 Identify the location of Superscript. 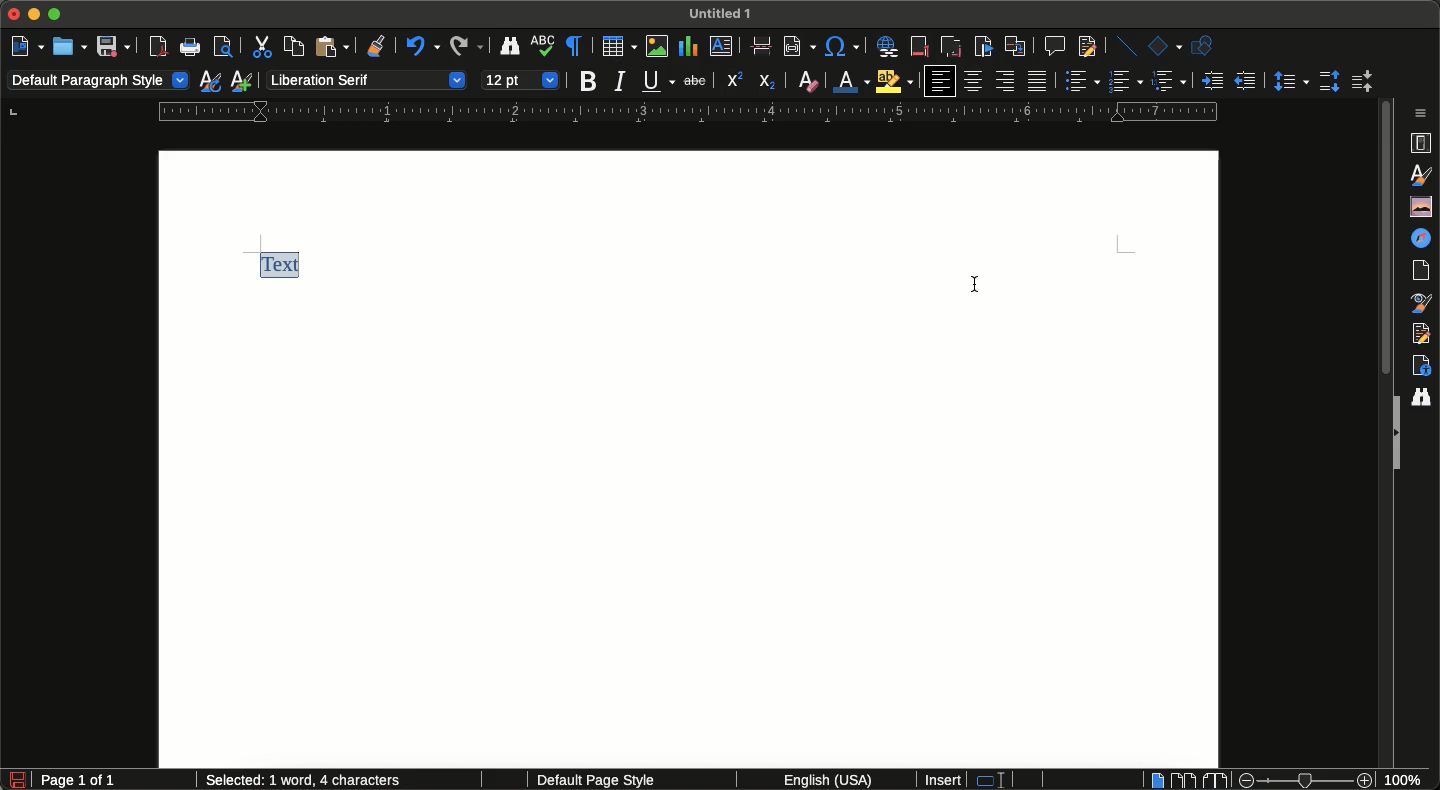
(733, 81).